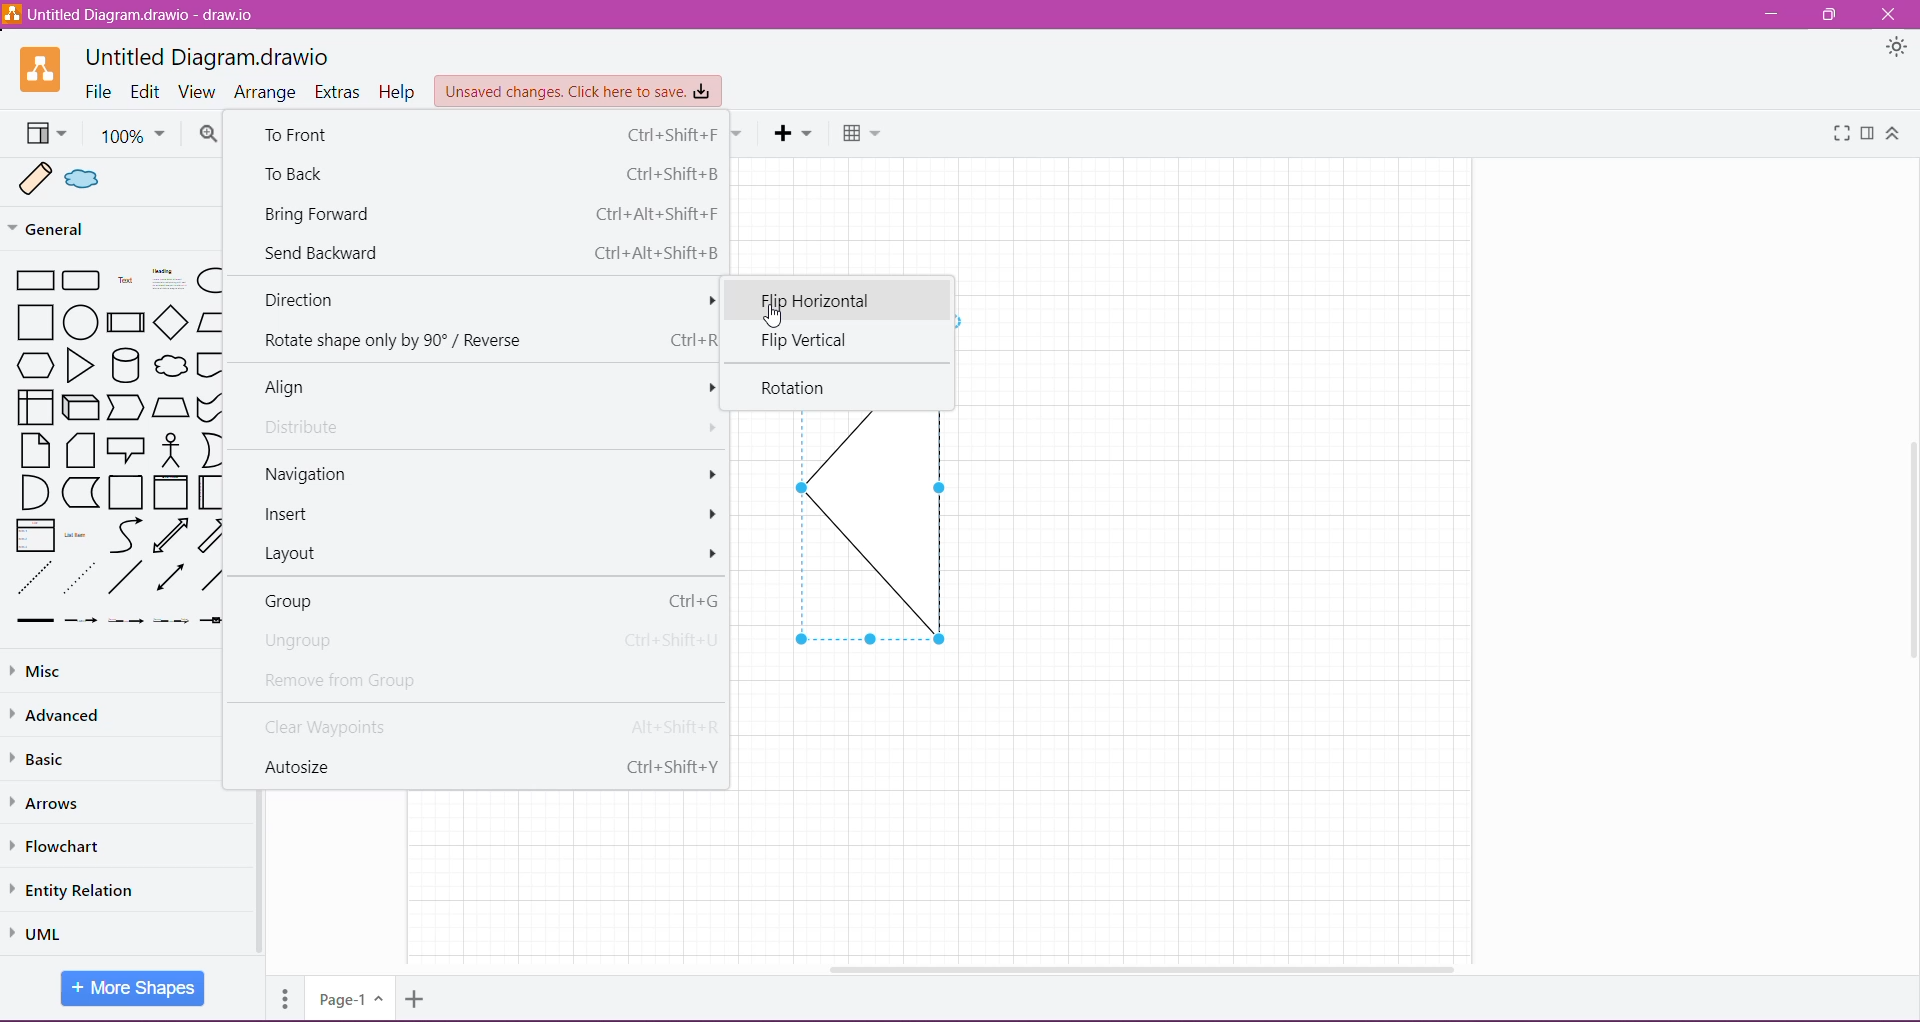 This screenshot has height=1022, width=1920. I want to click on Application Logo, so click(43, 70).